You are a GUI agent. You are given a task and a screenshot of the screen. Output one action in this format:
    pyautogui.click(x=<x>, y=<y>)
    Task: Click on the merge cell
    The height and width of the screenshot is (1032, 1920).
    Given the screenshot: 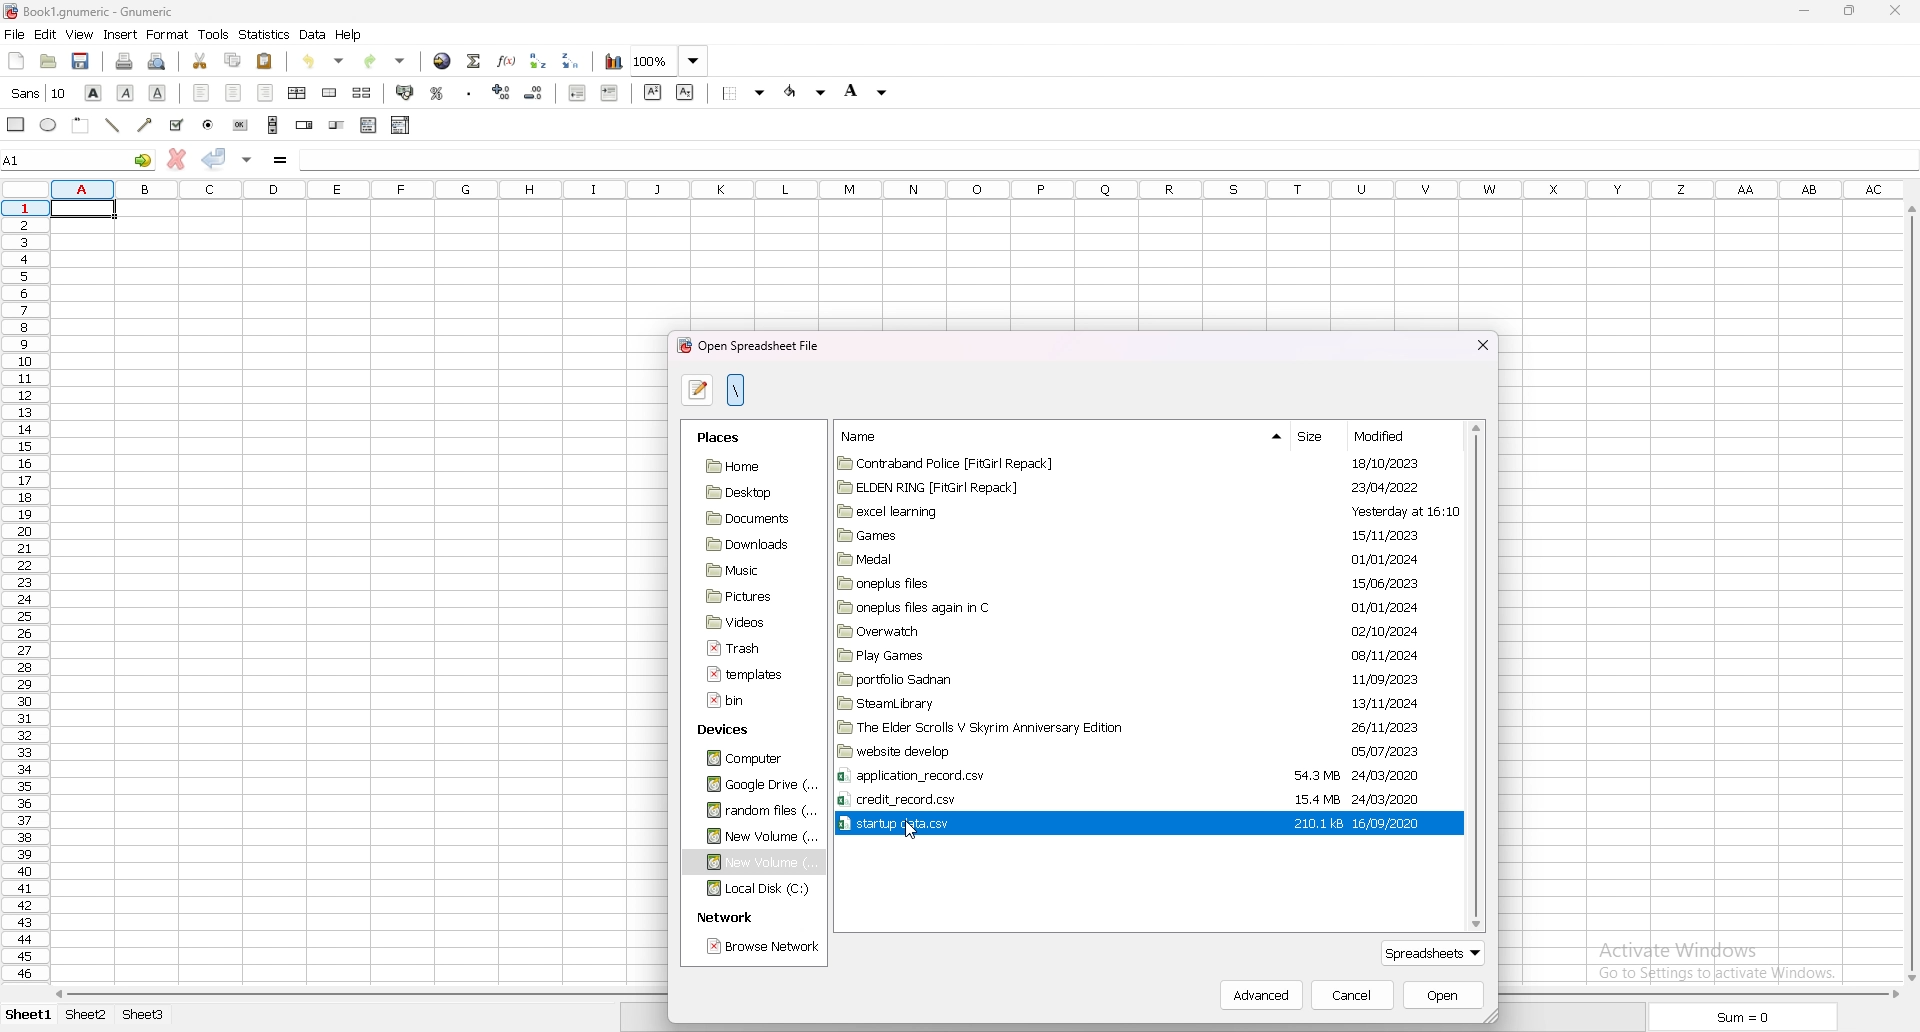 What is the action you would take?
    pyautogui.click(x=332, y=93)
    